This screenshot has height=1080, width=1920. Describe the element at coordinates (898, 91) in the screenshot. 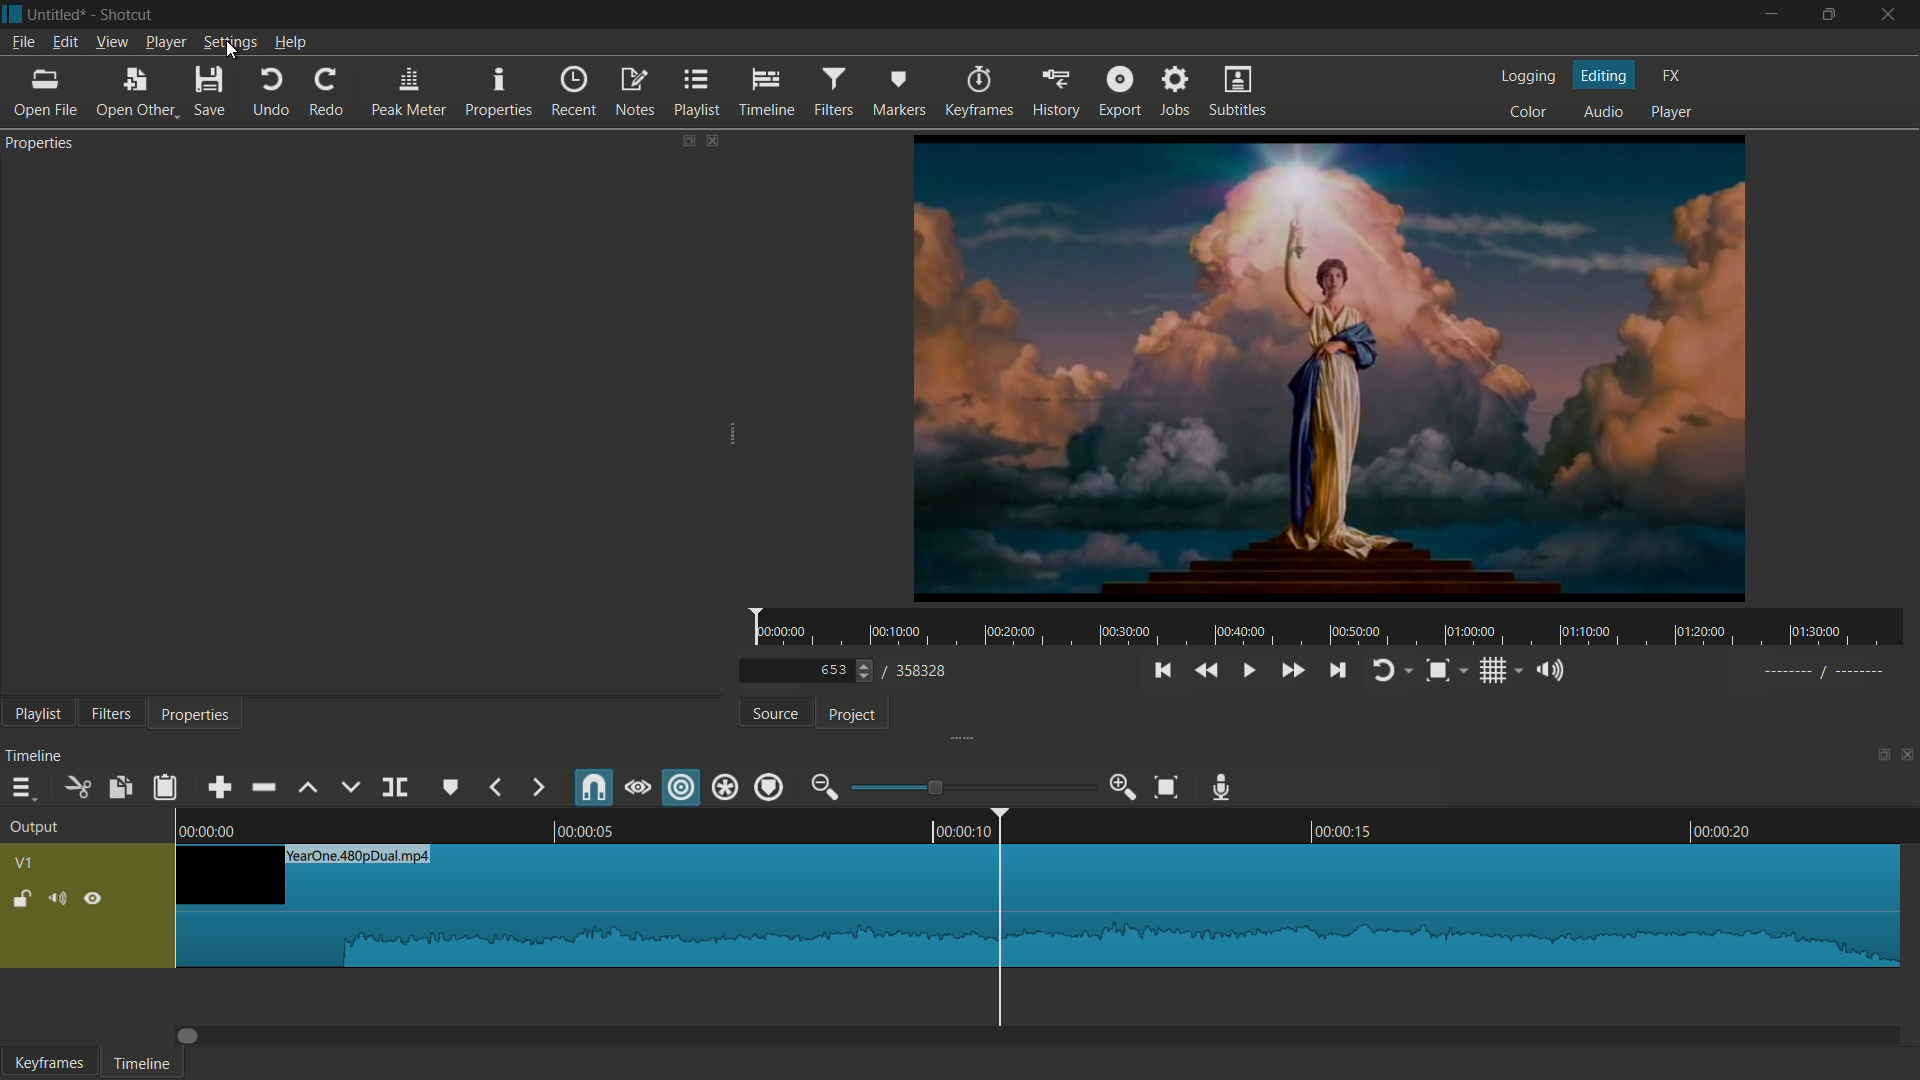

I see `markers` at that location.